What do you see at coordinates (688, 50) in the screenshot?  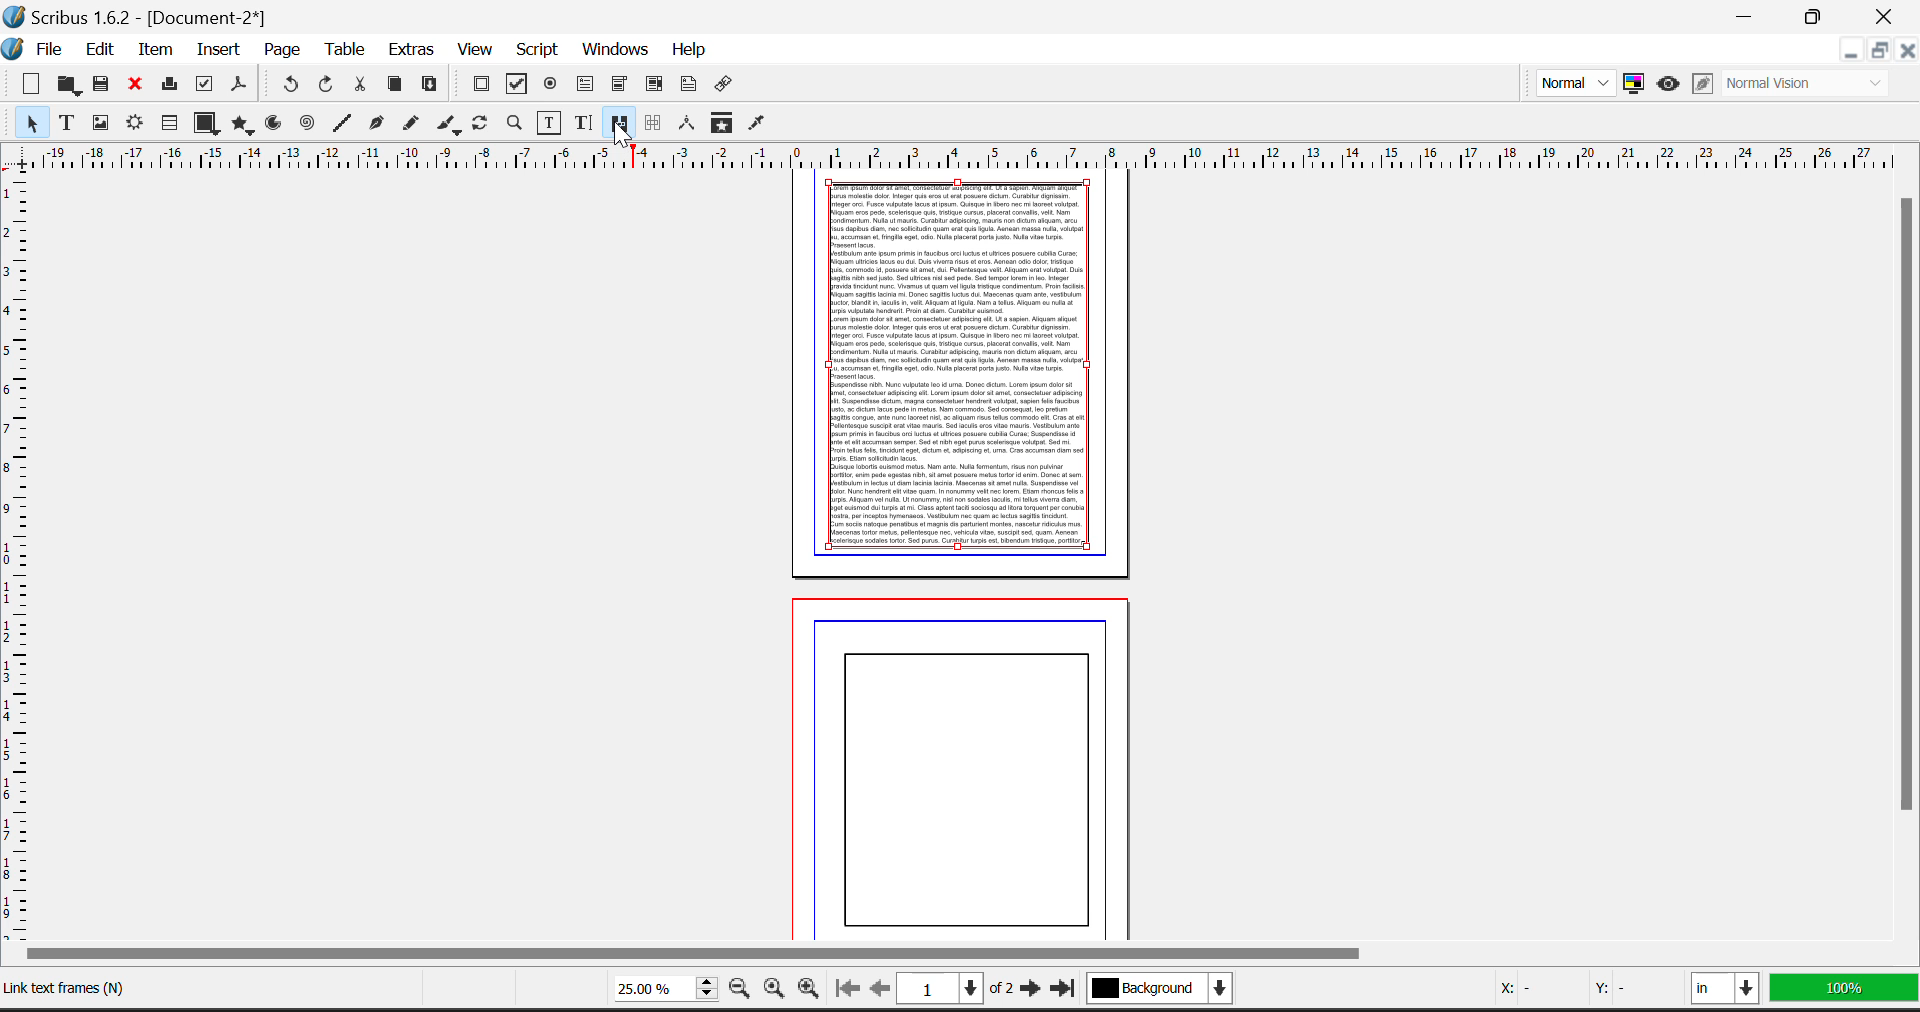 I see `Help` at bounding box center [688, 50].